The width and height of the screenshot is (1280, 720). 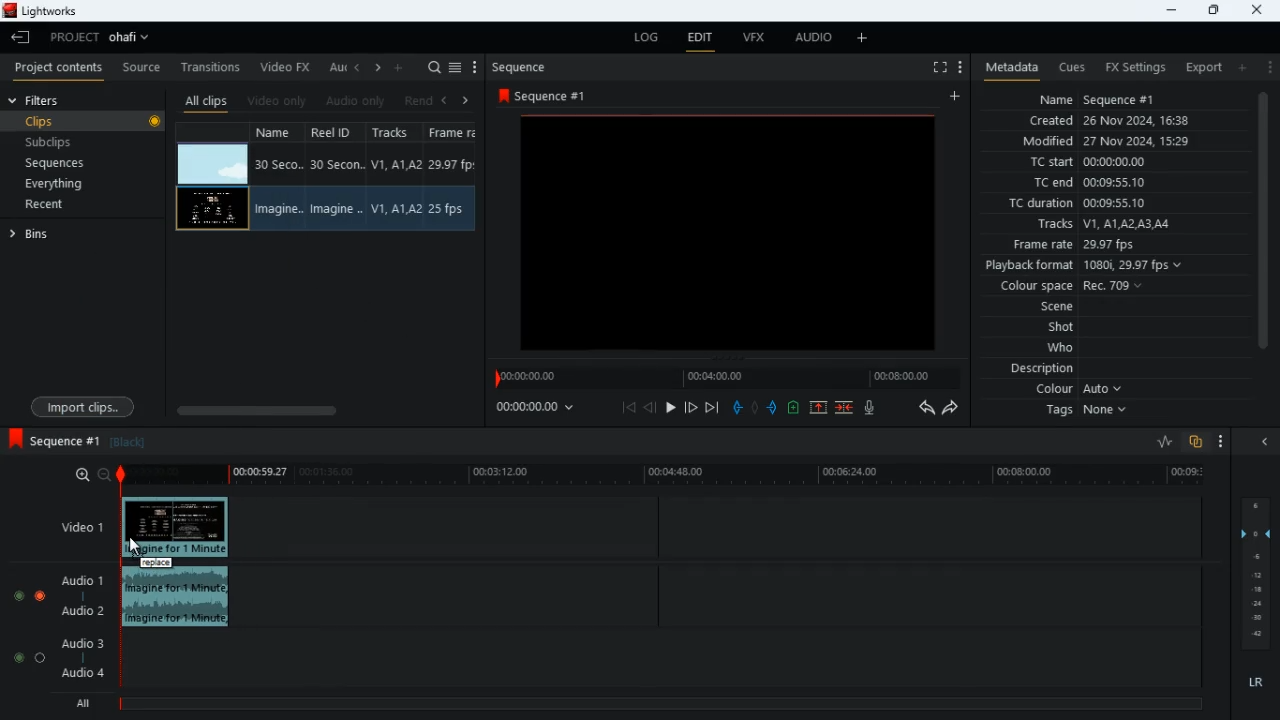 What do you see at coordinates (670, 409) in the screenshot?
I see `play` at bounding box center [670, 409].